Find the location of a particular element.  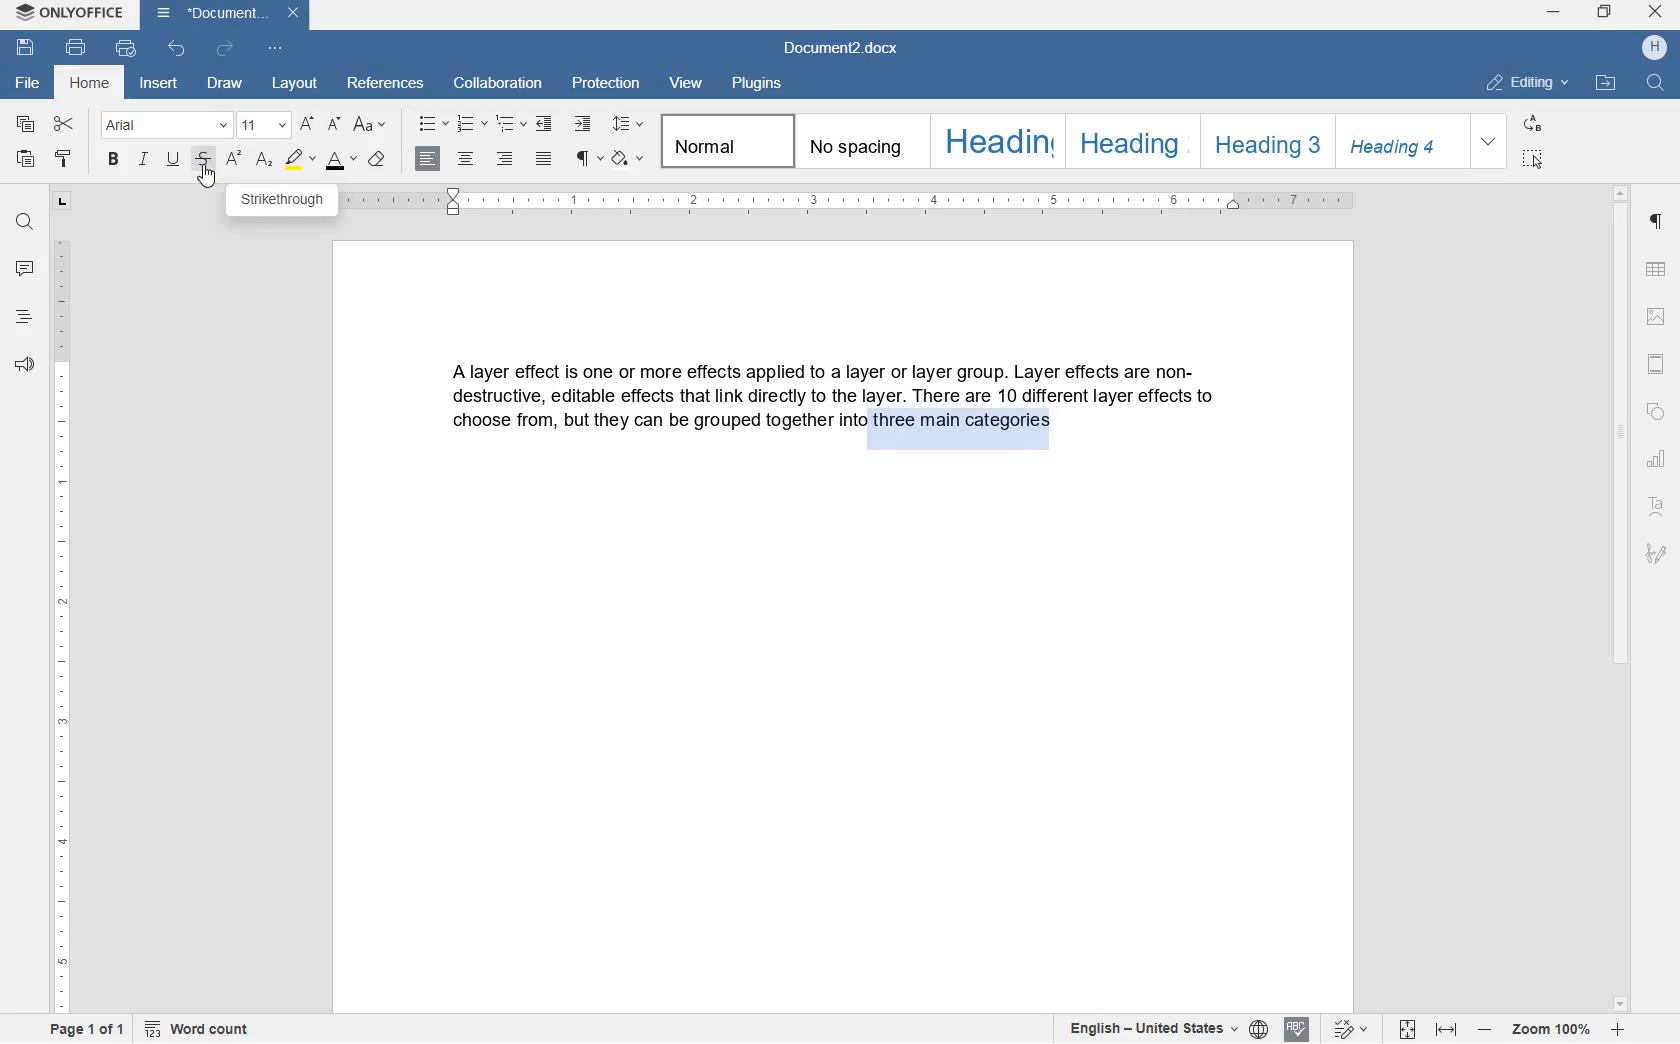

page 1 of 1 is located at coordinates (82, 1030).